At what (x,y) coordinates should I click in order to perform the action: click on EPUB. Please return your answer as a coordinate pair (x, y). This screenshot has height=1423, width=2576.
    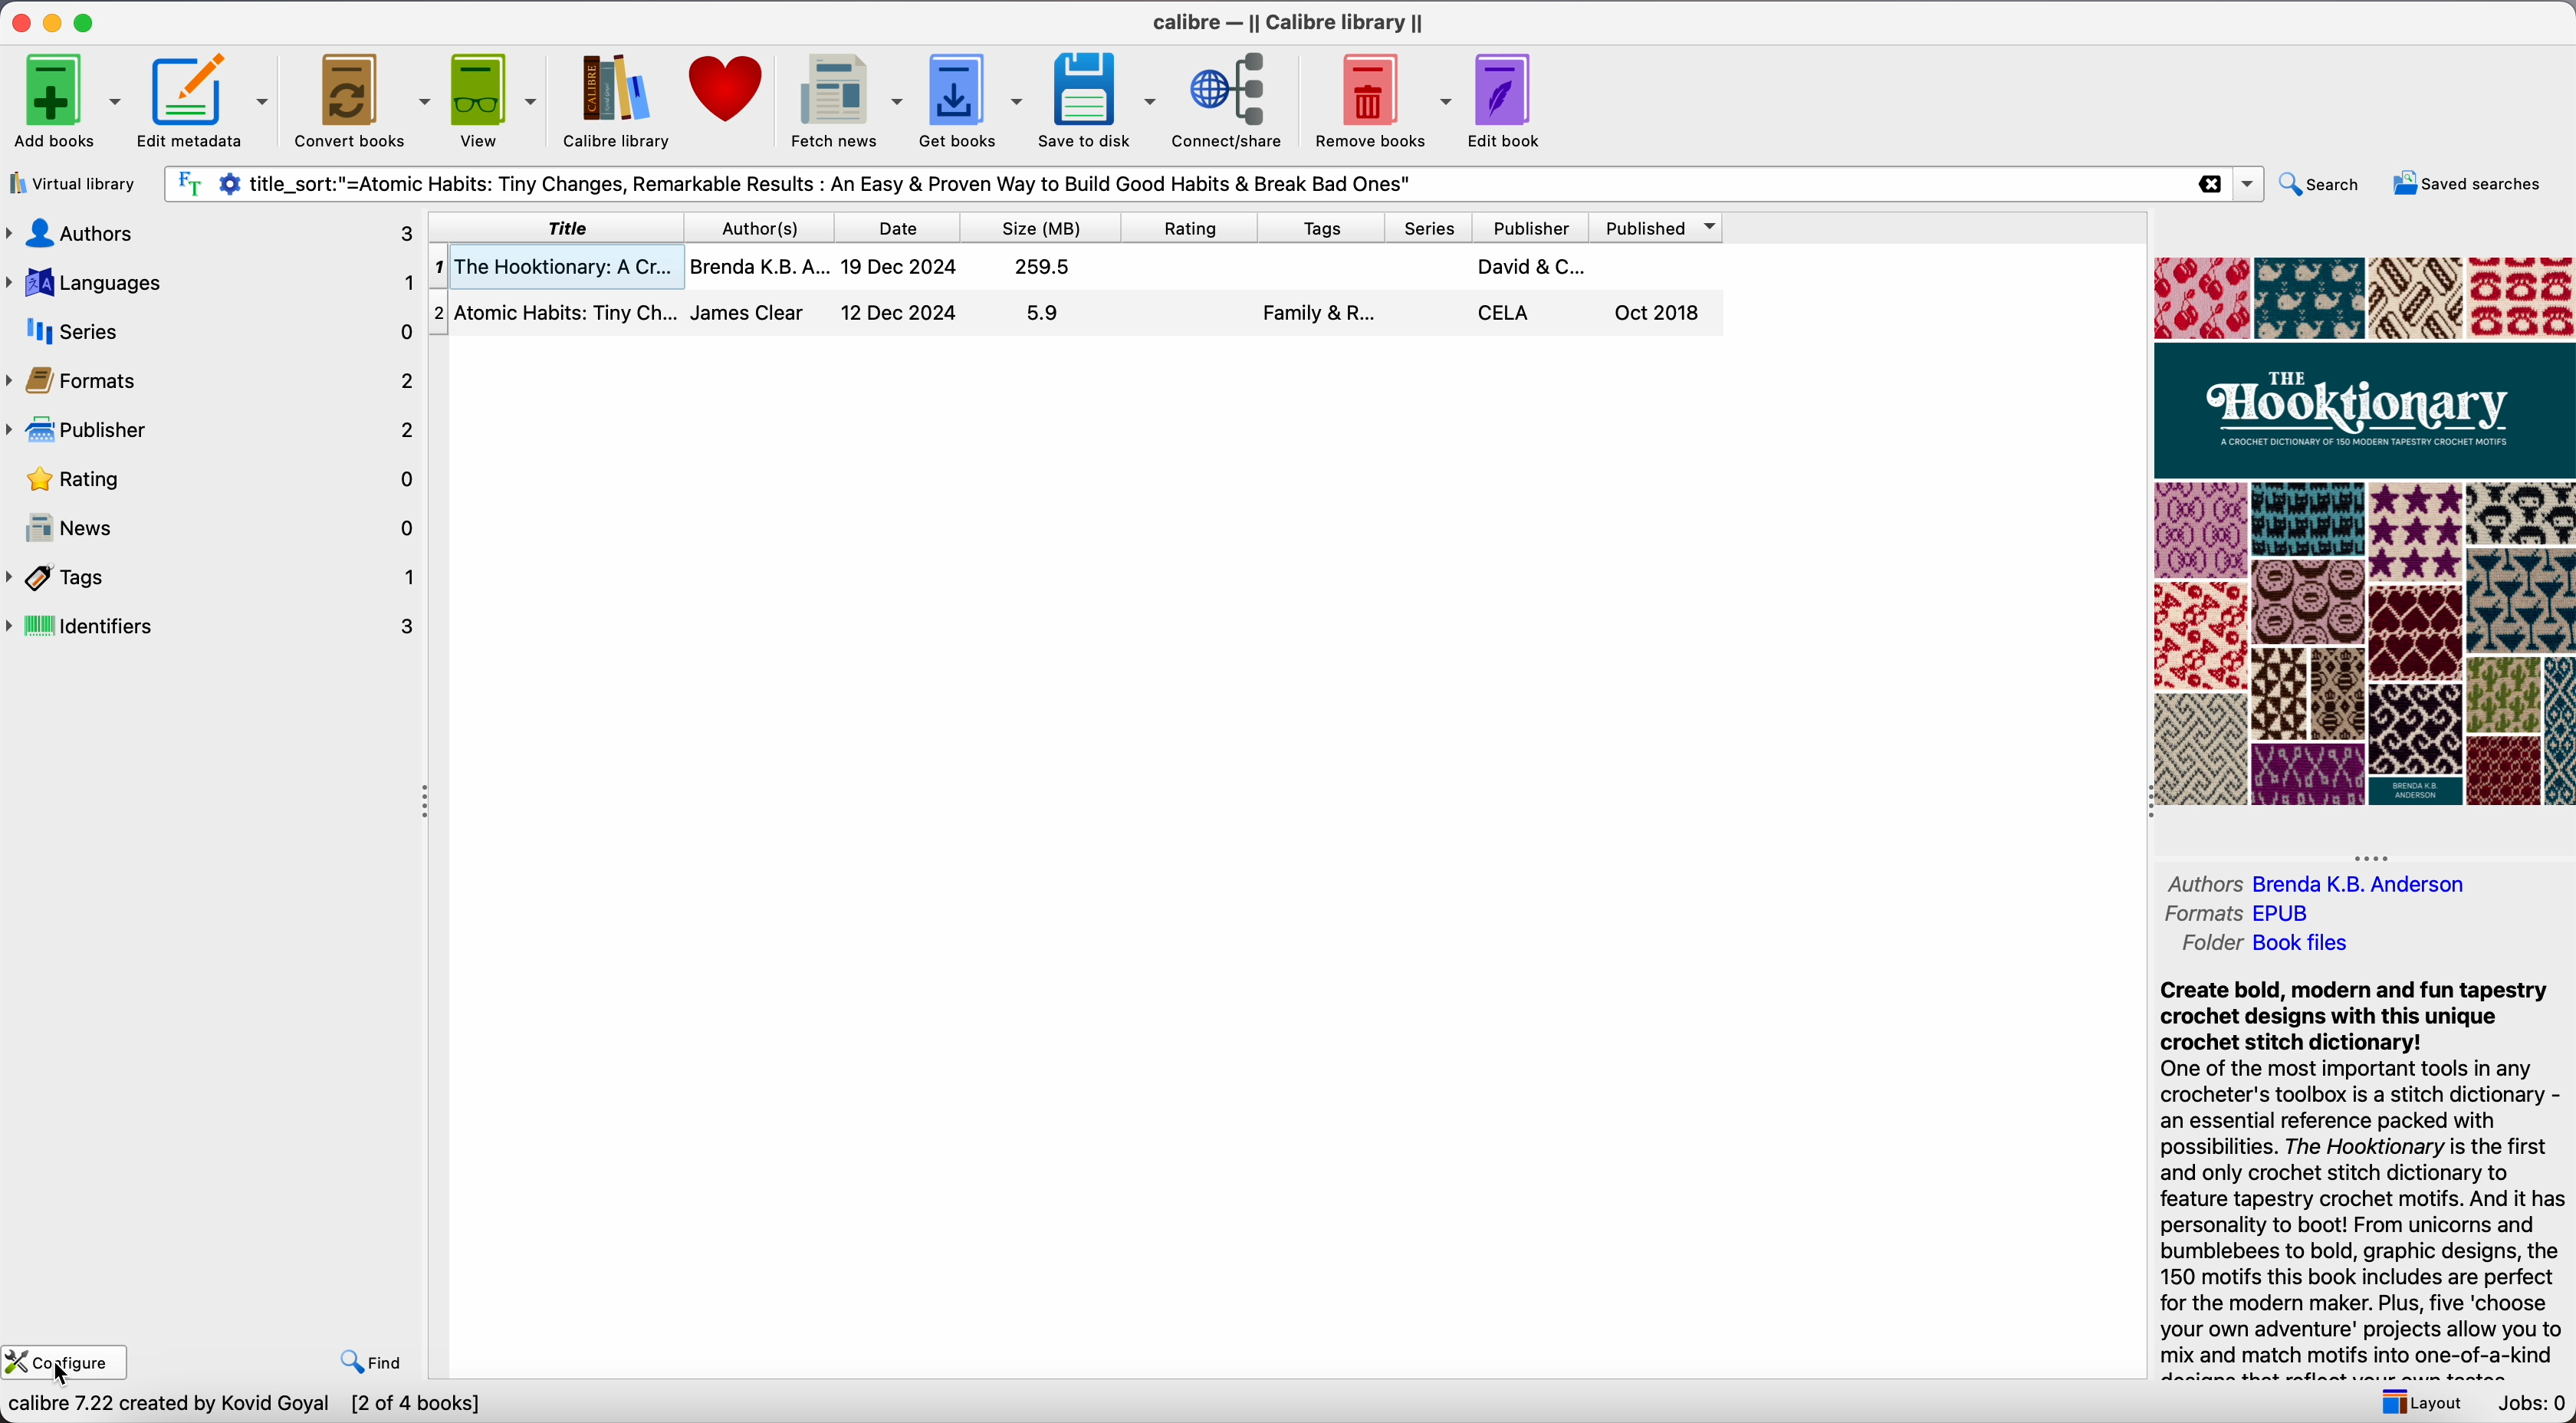
    Looking at the image, I should click on (2284, 913).